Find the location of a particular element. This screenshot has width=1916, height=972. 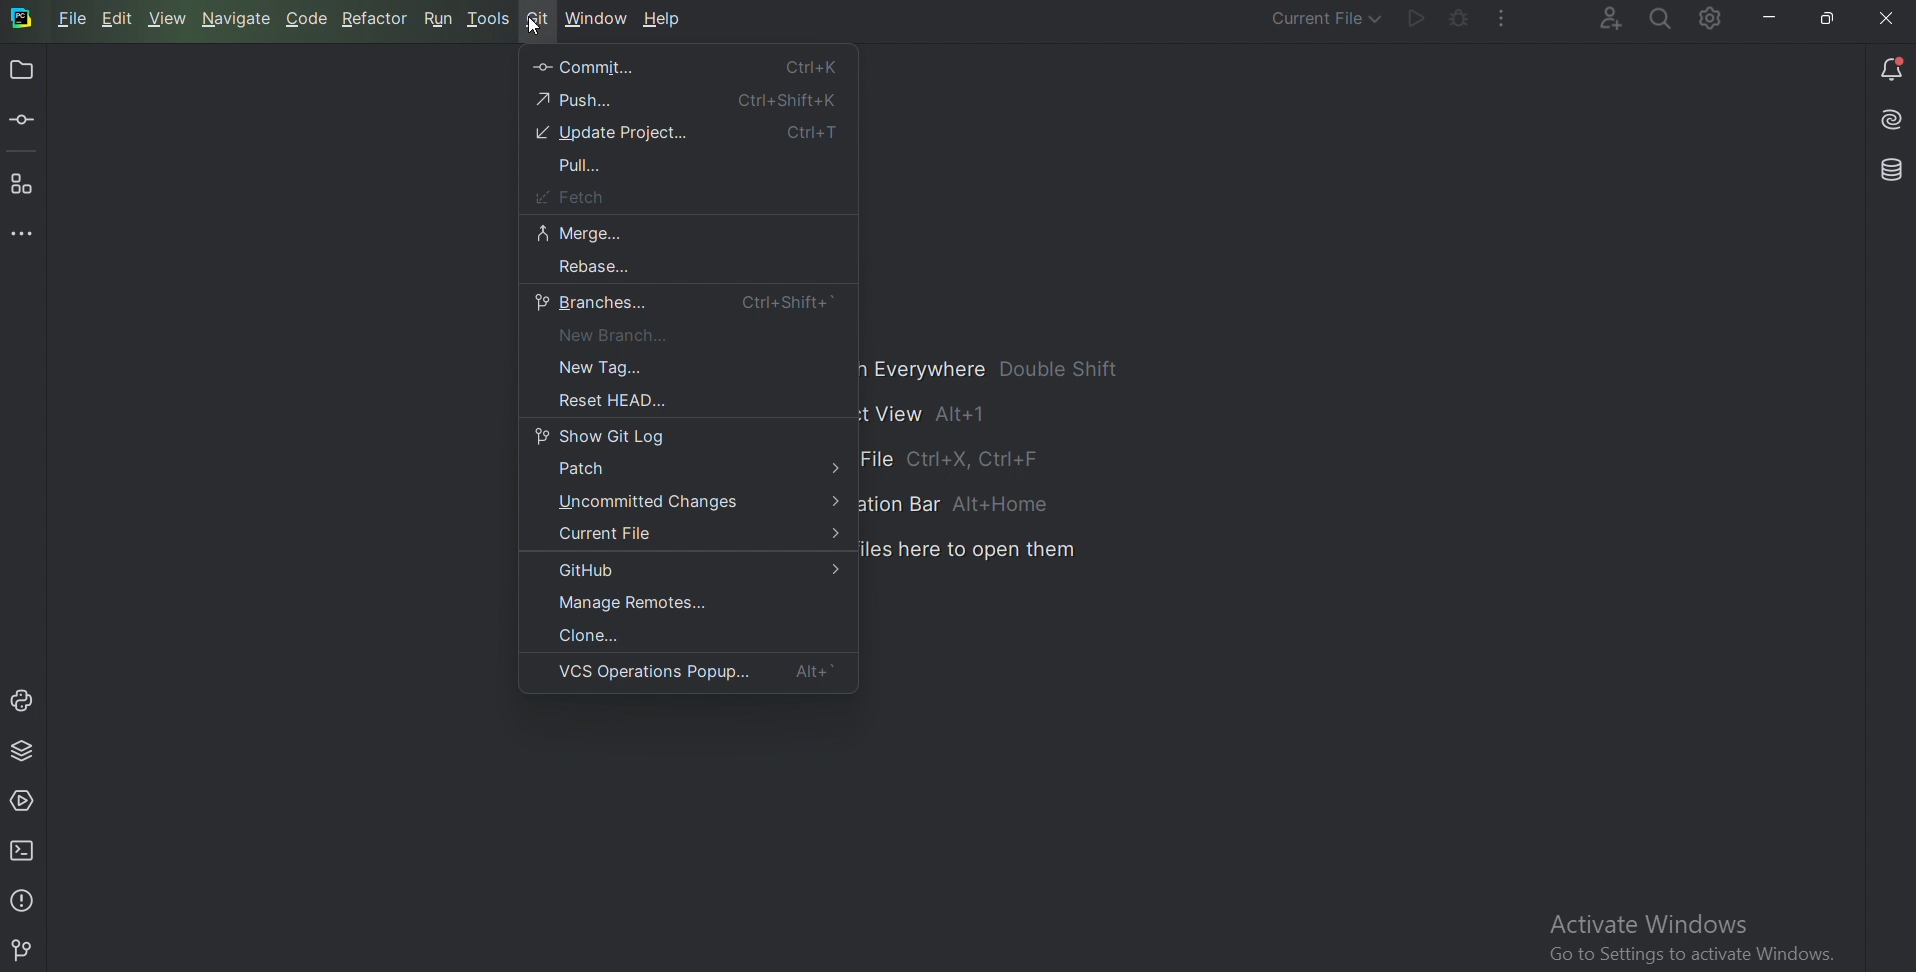

Help is located at coordinates (666, 22).